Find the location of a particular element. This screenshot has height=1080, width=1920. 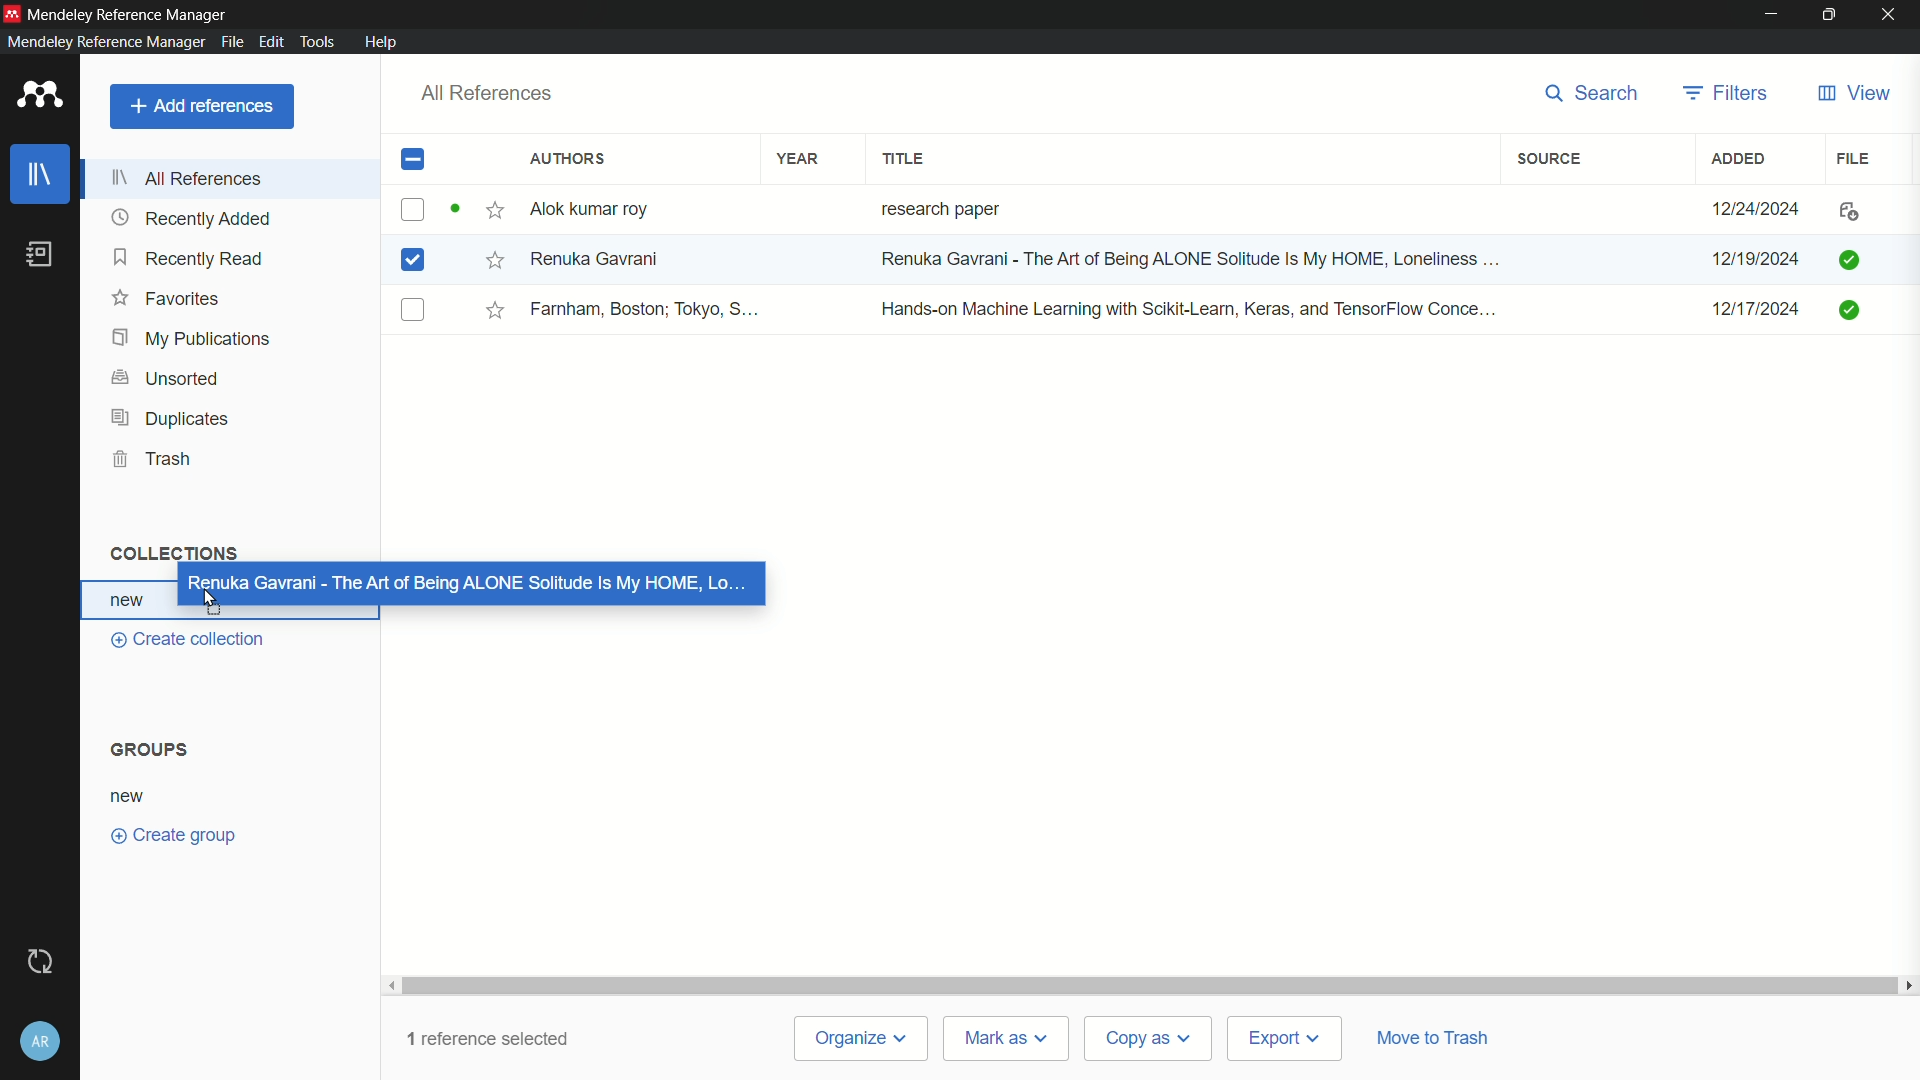

duplicates is located at coordinates (169, 418).